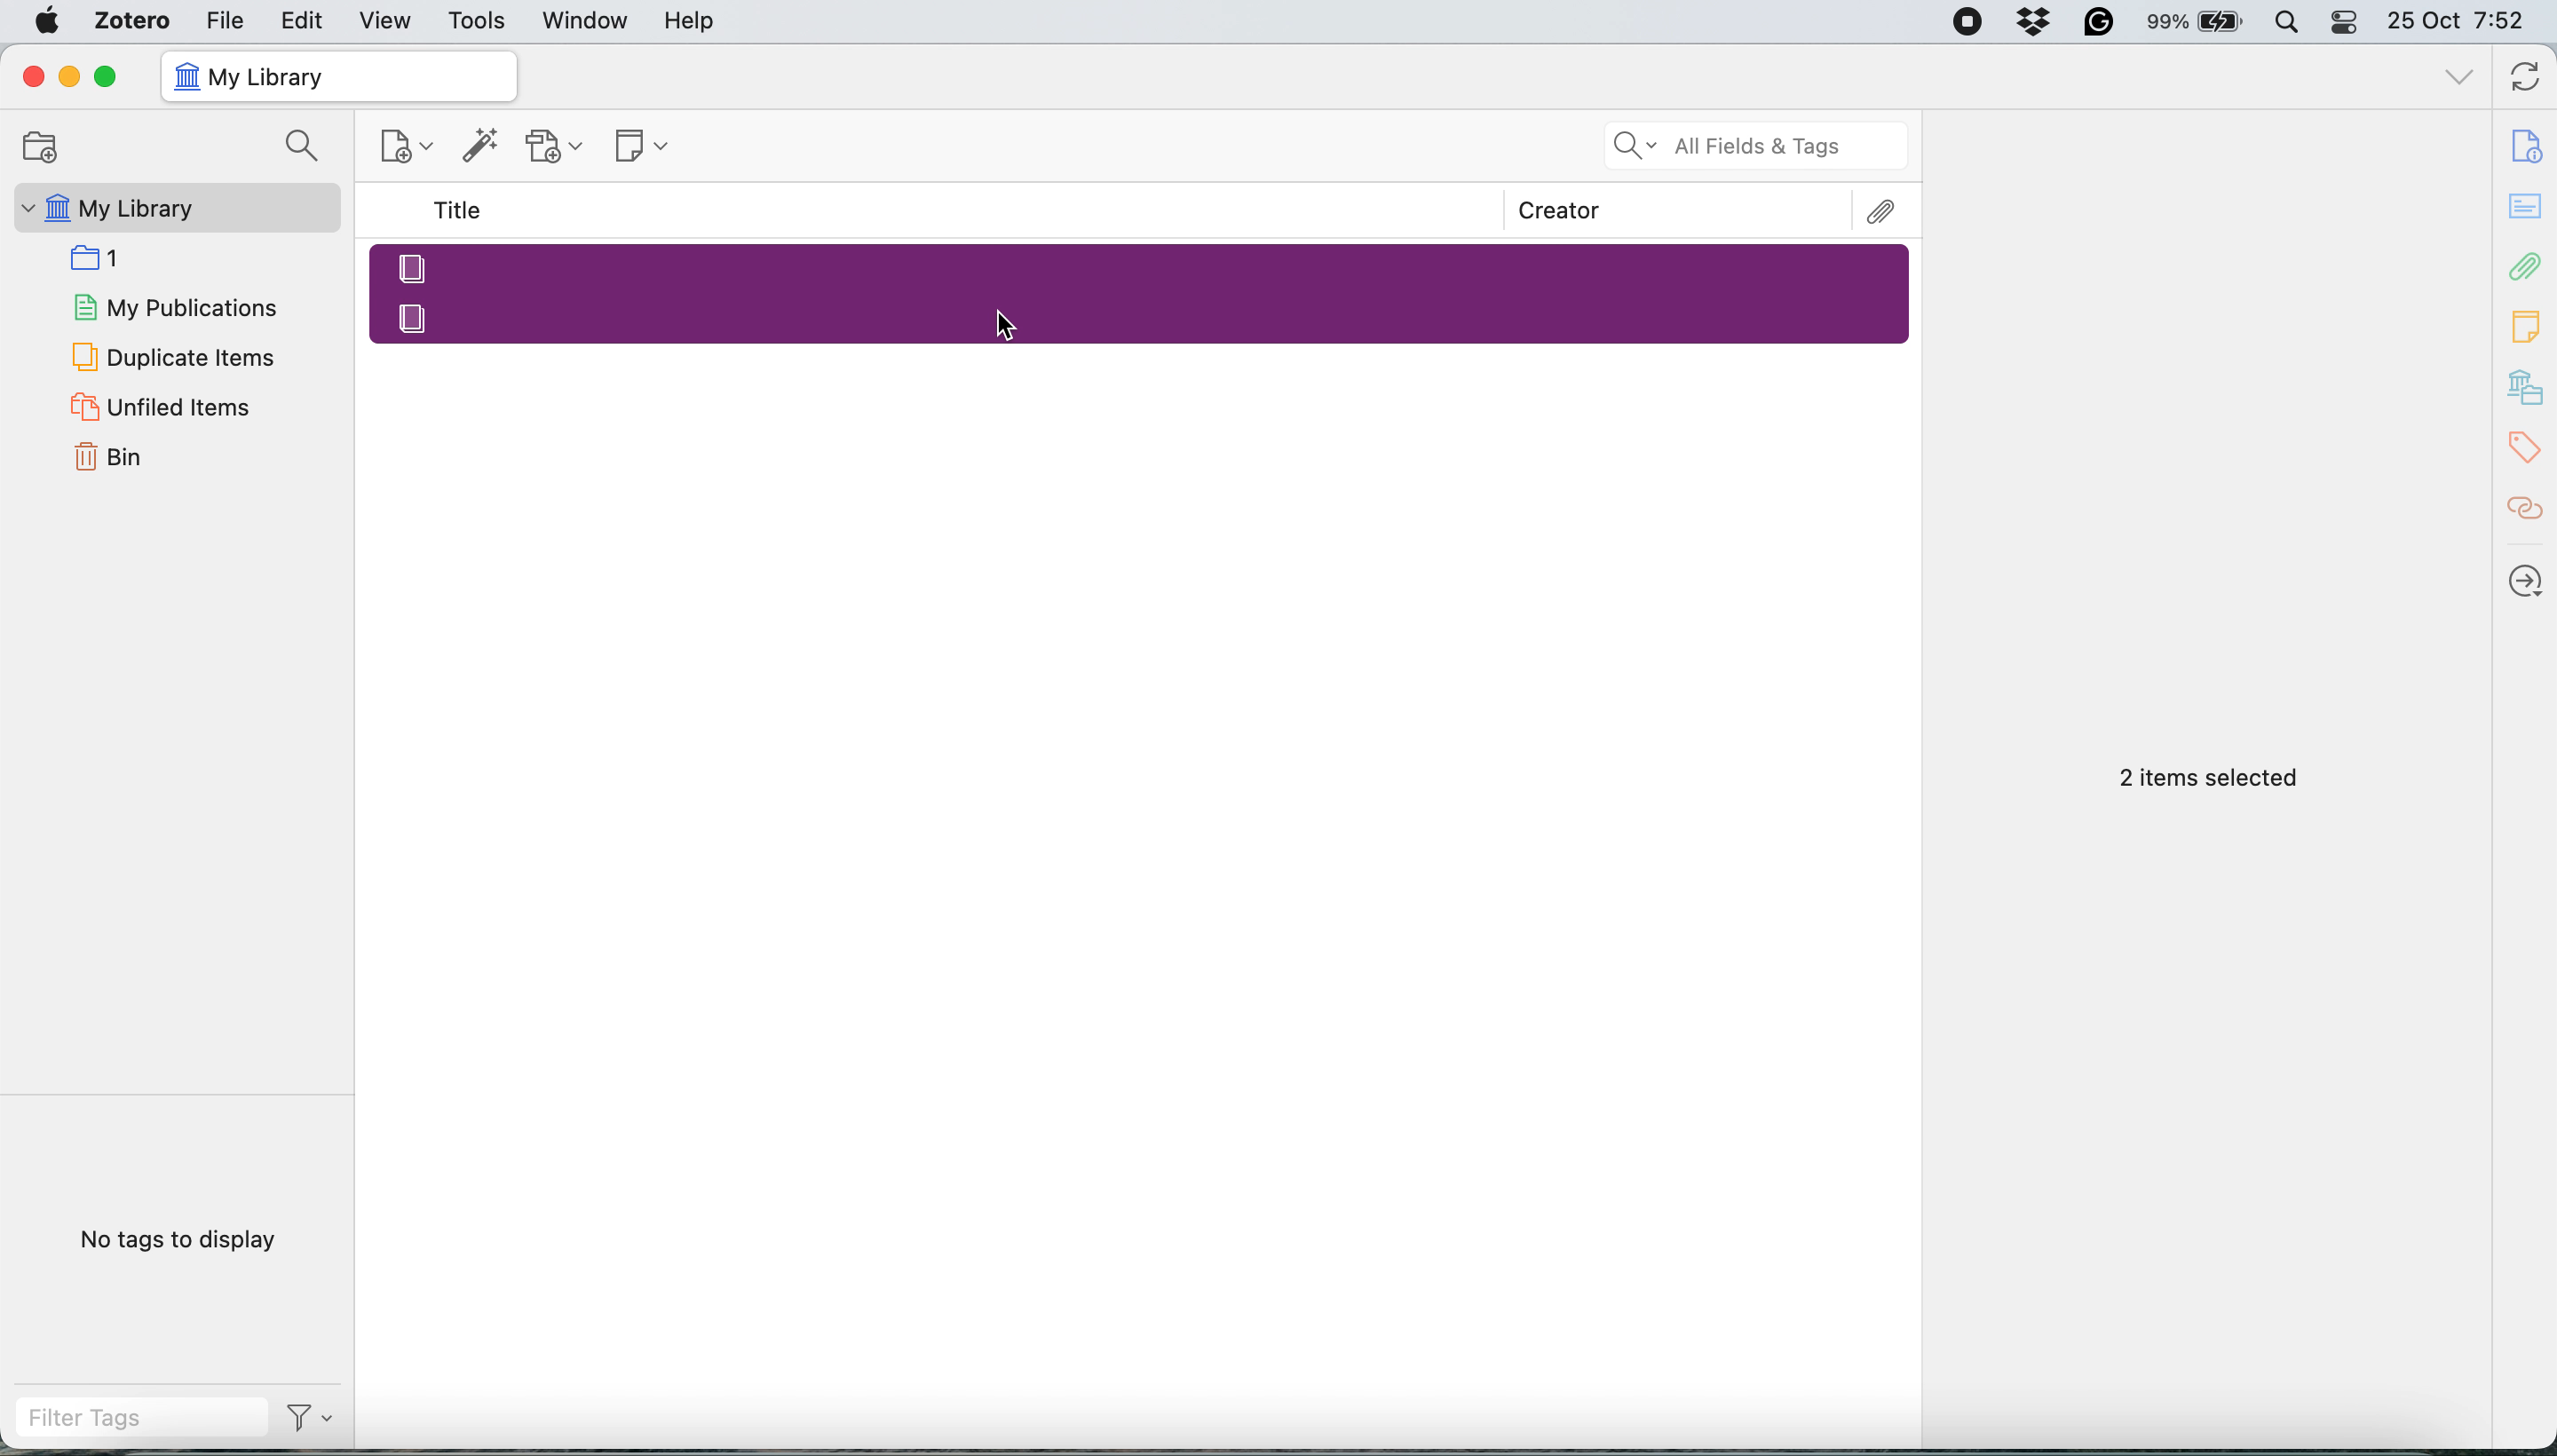 This screenshot has width=2557, height=1456. What do you see at coordinates (1758, 146) in the screenshot?
I see `All Fields & Tags` at bounding box center [1758, 146].